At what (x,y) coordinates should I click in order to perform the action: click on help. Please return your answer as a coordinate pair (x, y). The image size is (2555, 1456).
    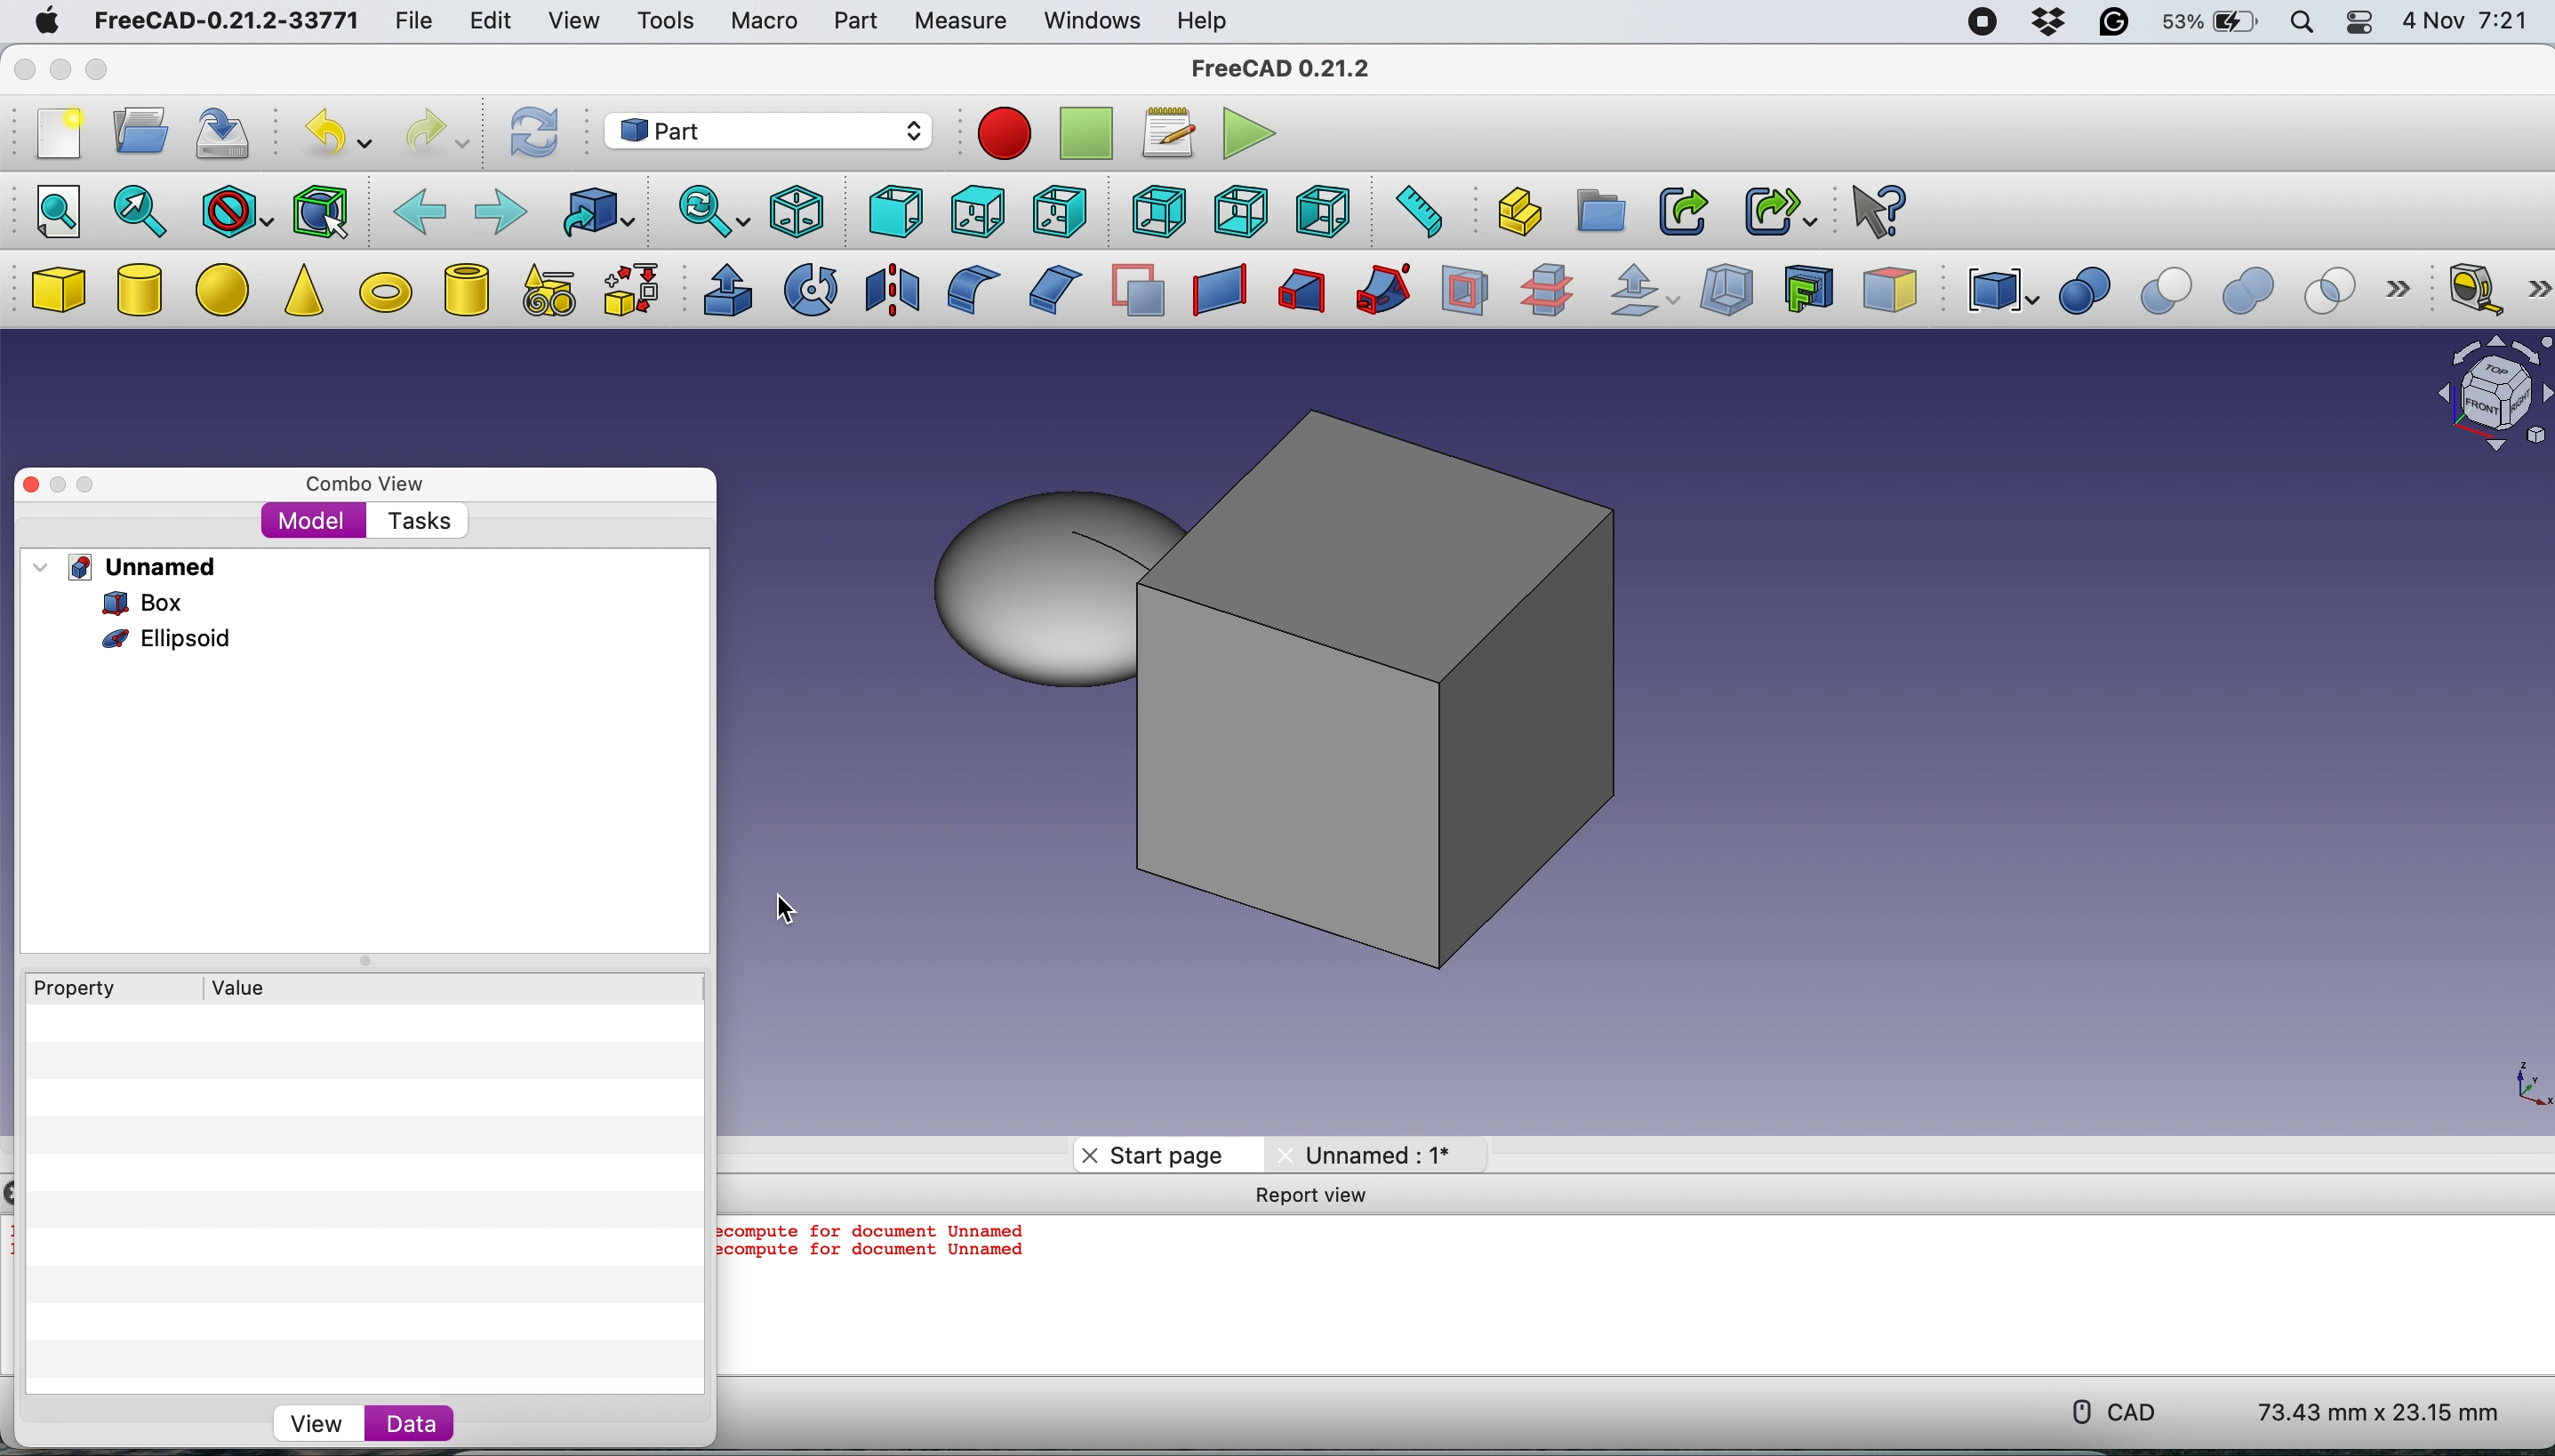
    Looking at the image, I should click on (1199, 20).